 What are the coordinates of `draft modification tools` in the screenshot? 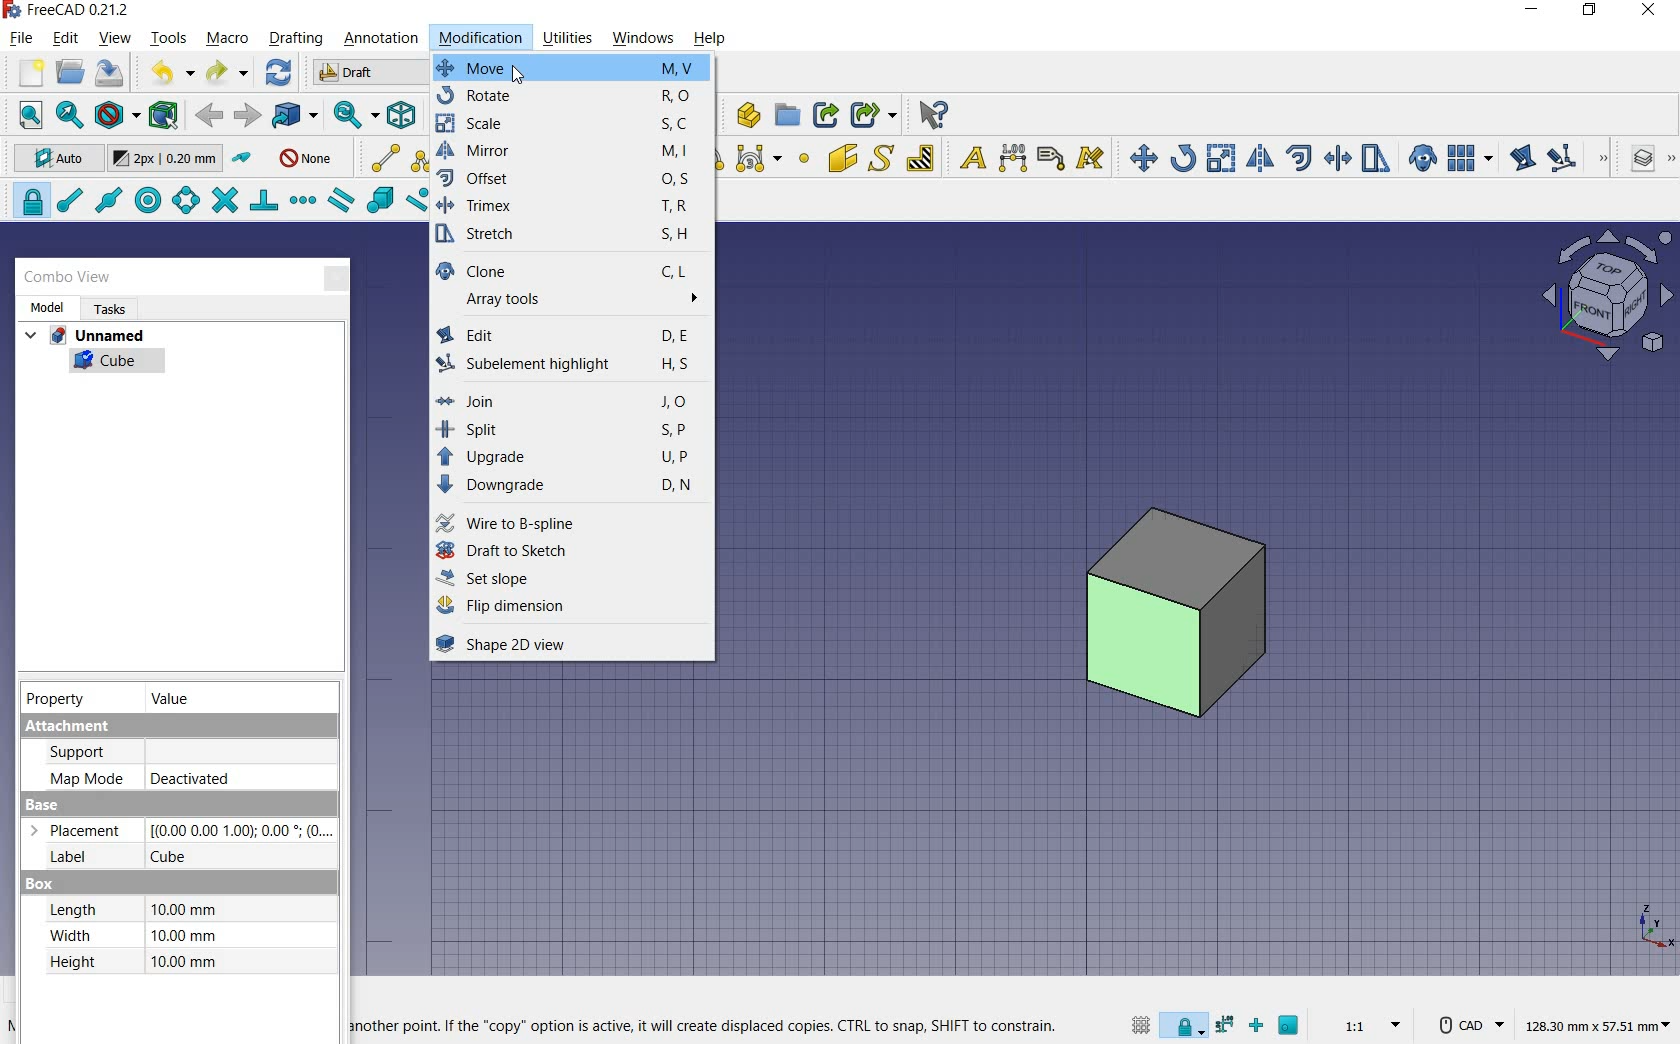 It's located at (1605, 160).